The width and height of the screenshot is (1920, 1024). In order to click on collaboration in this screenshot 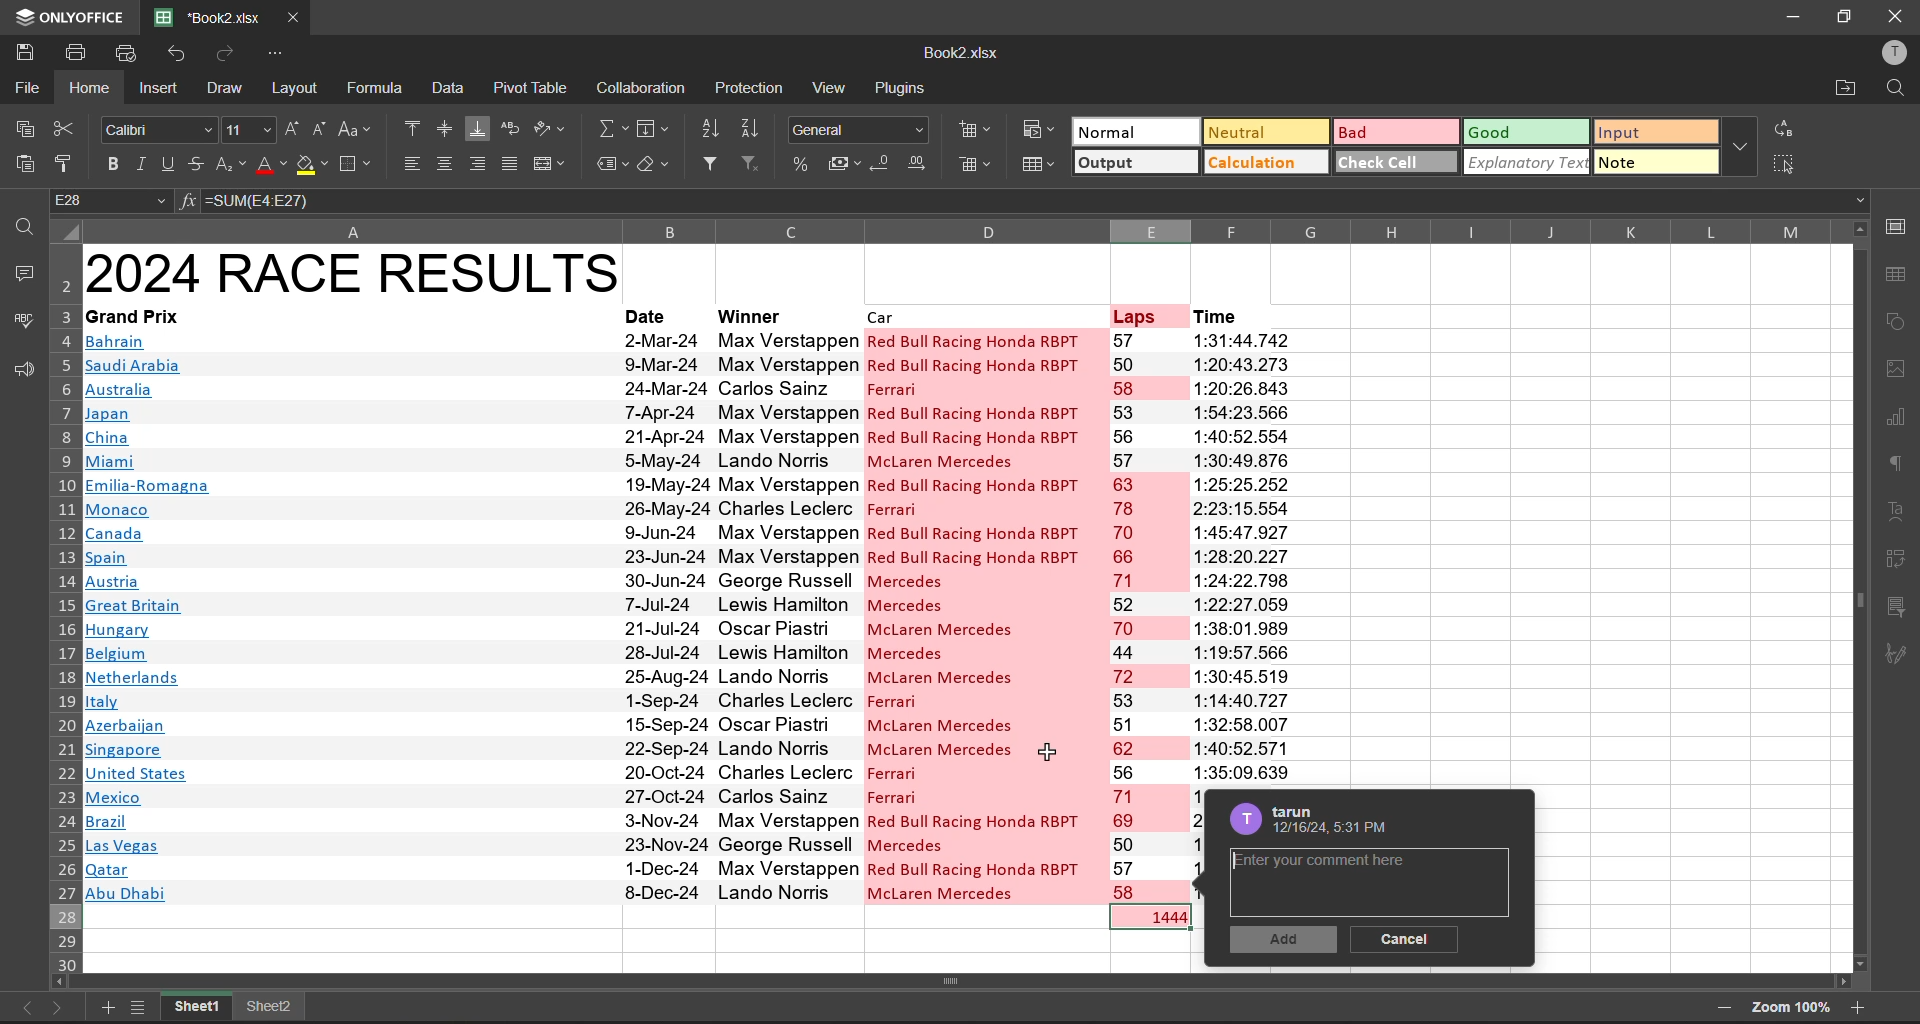, I will do `click(644, 89)`.